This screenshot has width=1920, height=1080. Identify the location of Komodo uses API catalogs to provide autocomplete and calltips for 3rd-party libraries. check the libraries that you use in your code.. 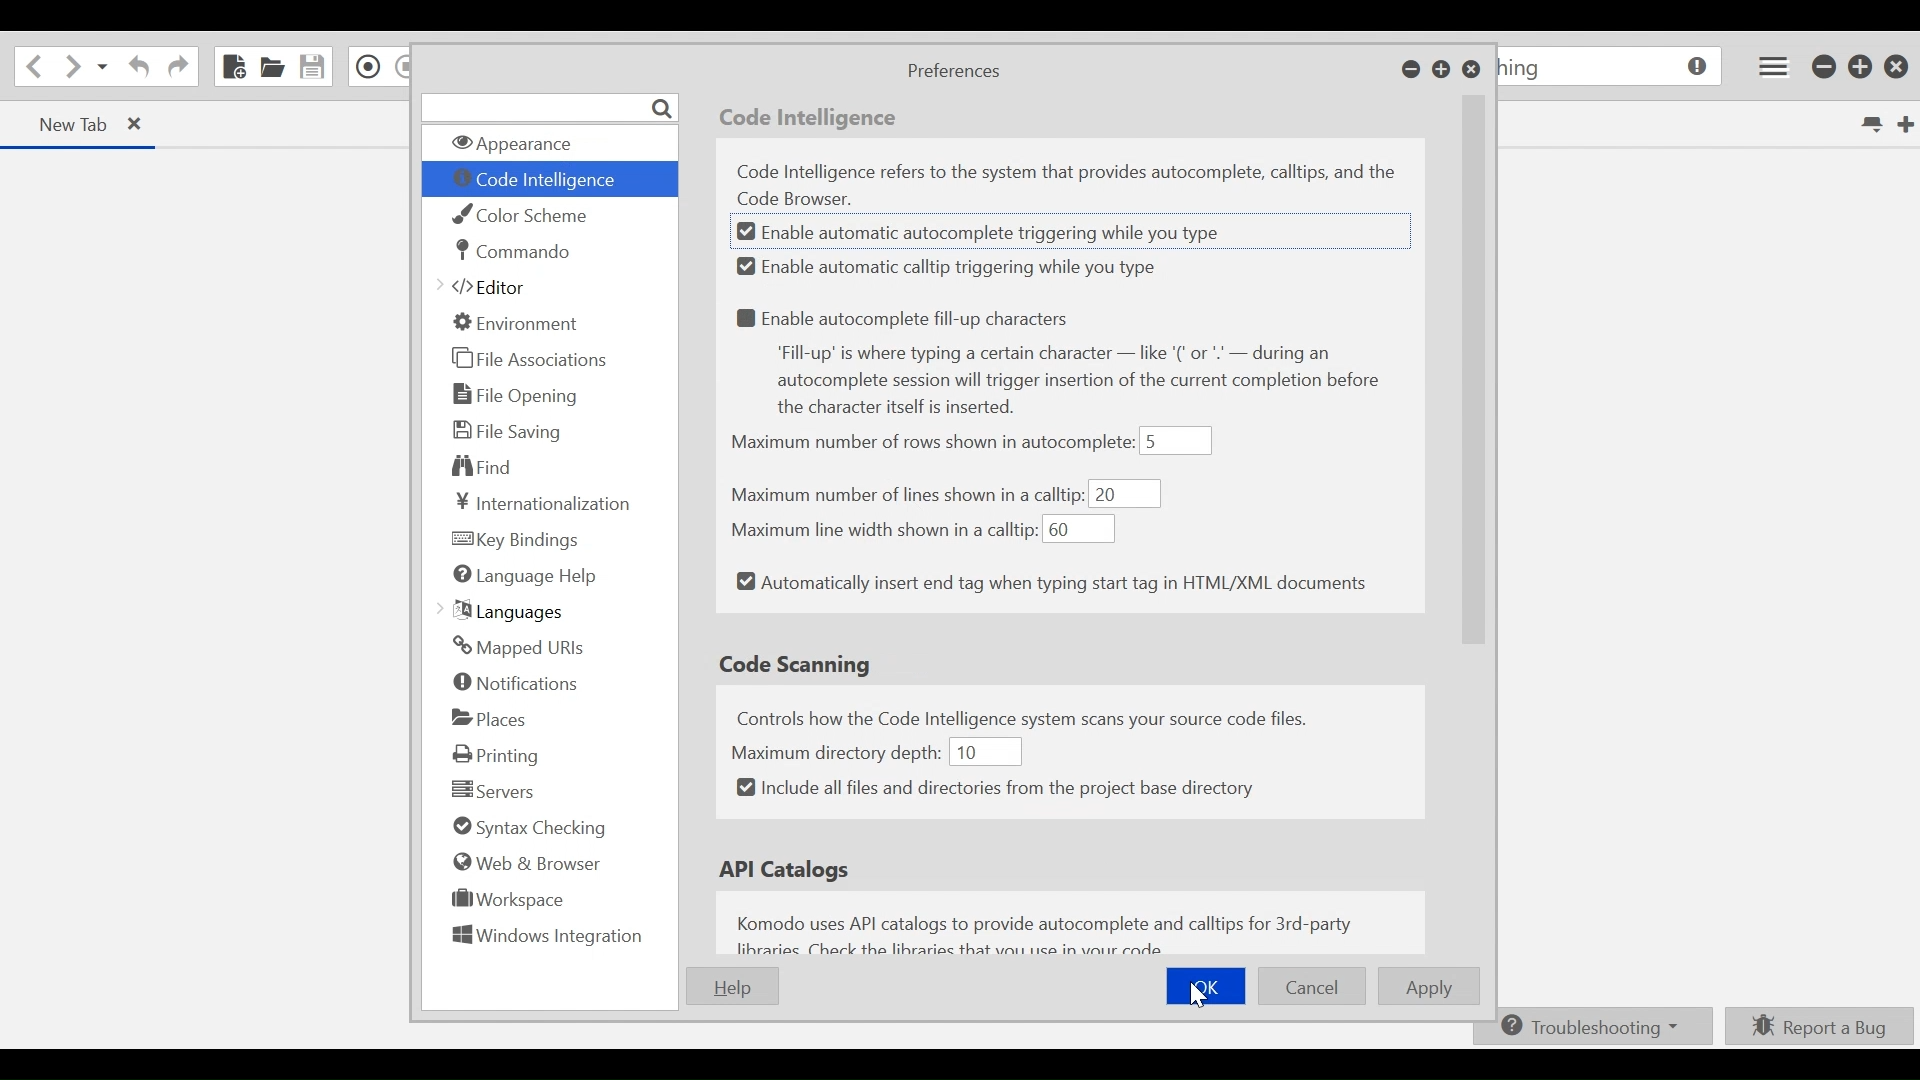
(1052, 932).